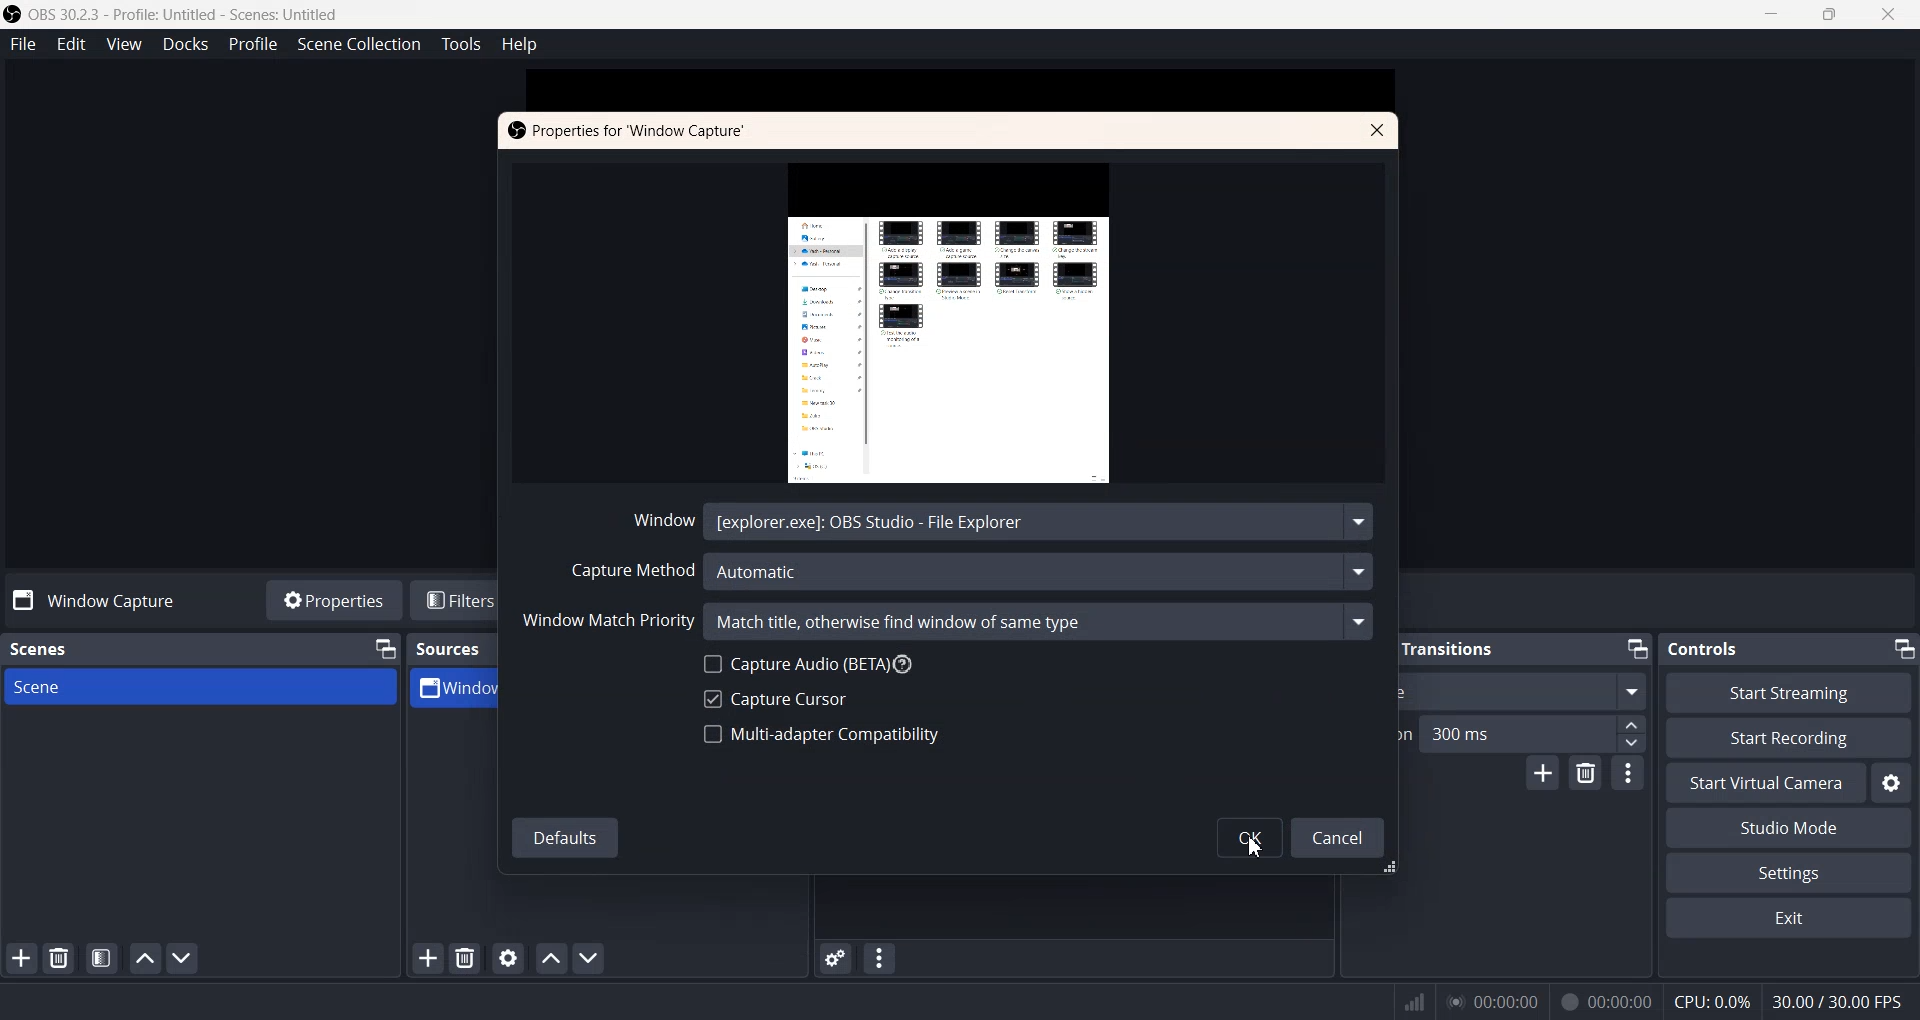 The height and width of the screenshot is (1020, 1920). What do you see at coordinates (102, 958) in the screenshot?
I see `Open scene Filter` at bounding box center [102, 958].